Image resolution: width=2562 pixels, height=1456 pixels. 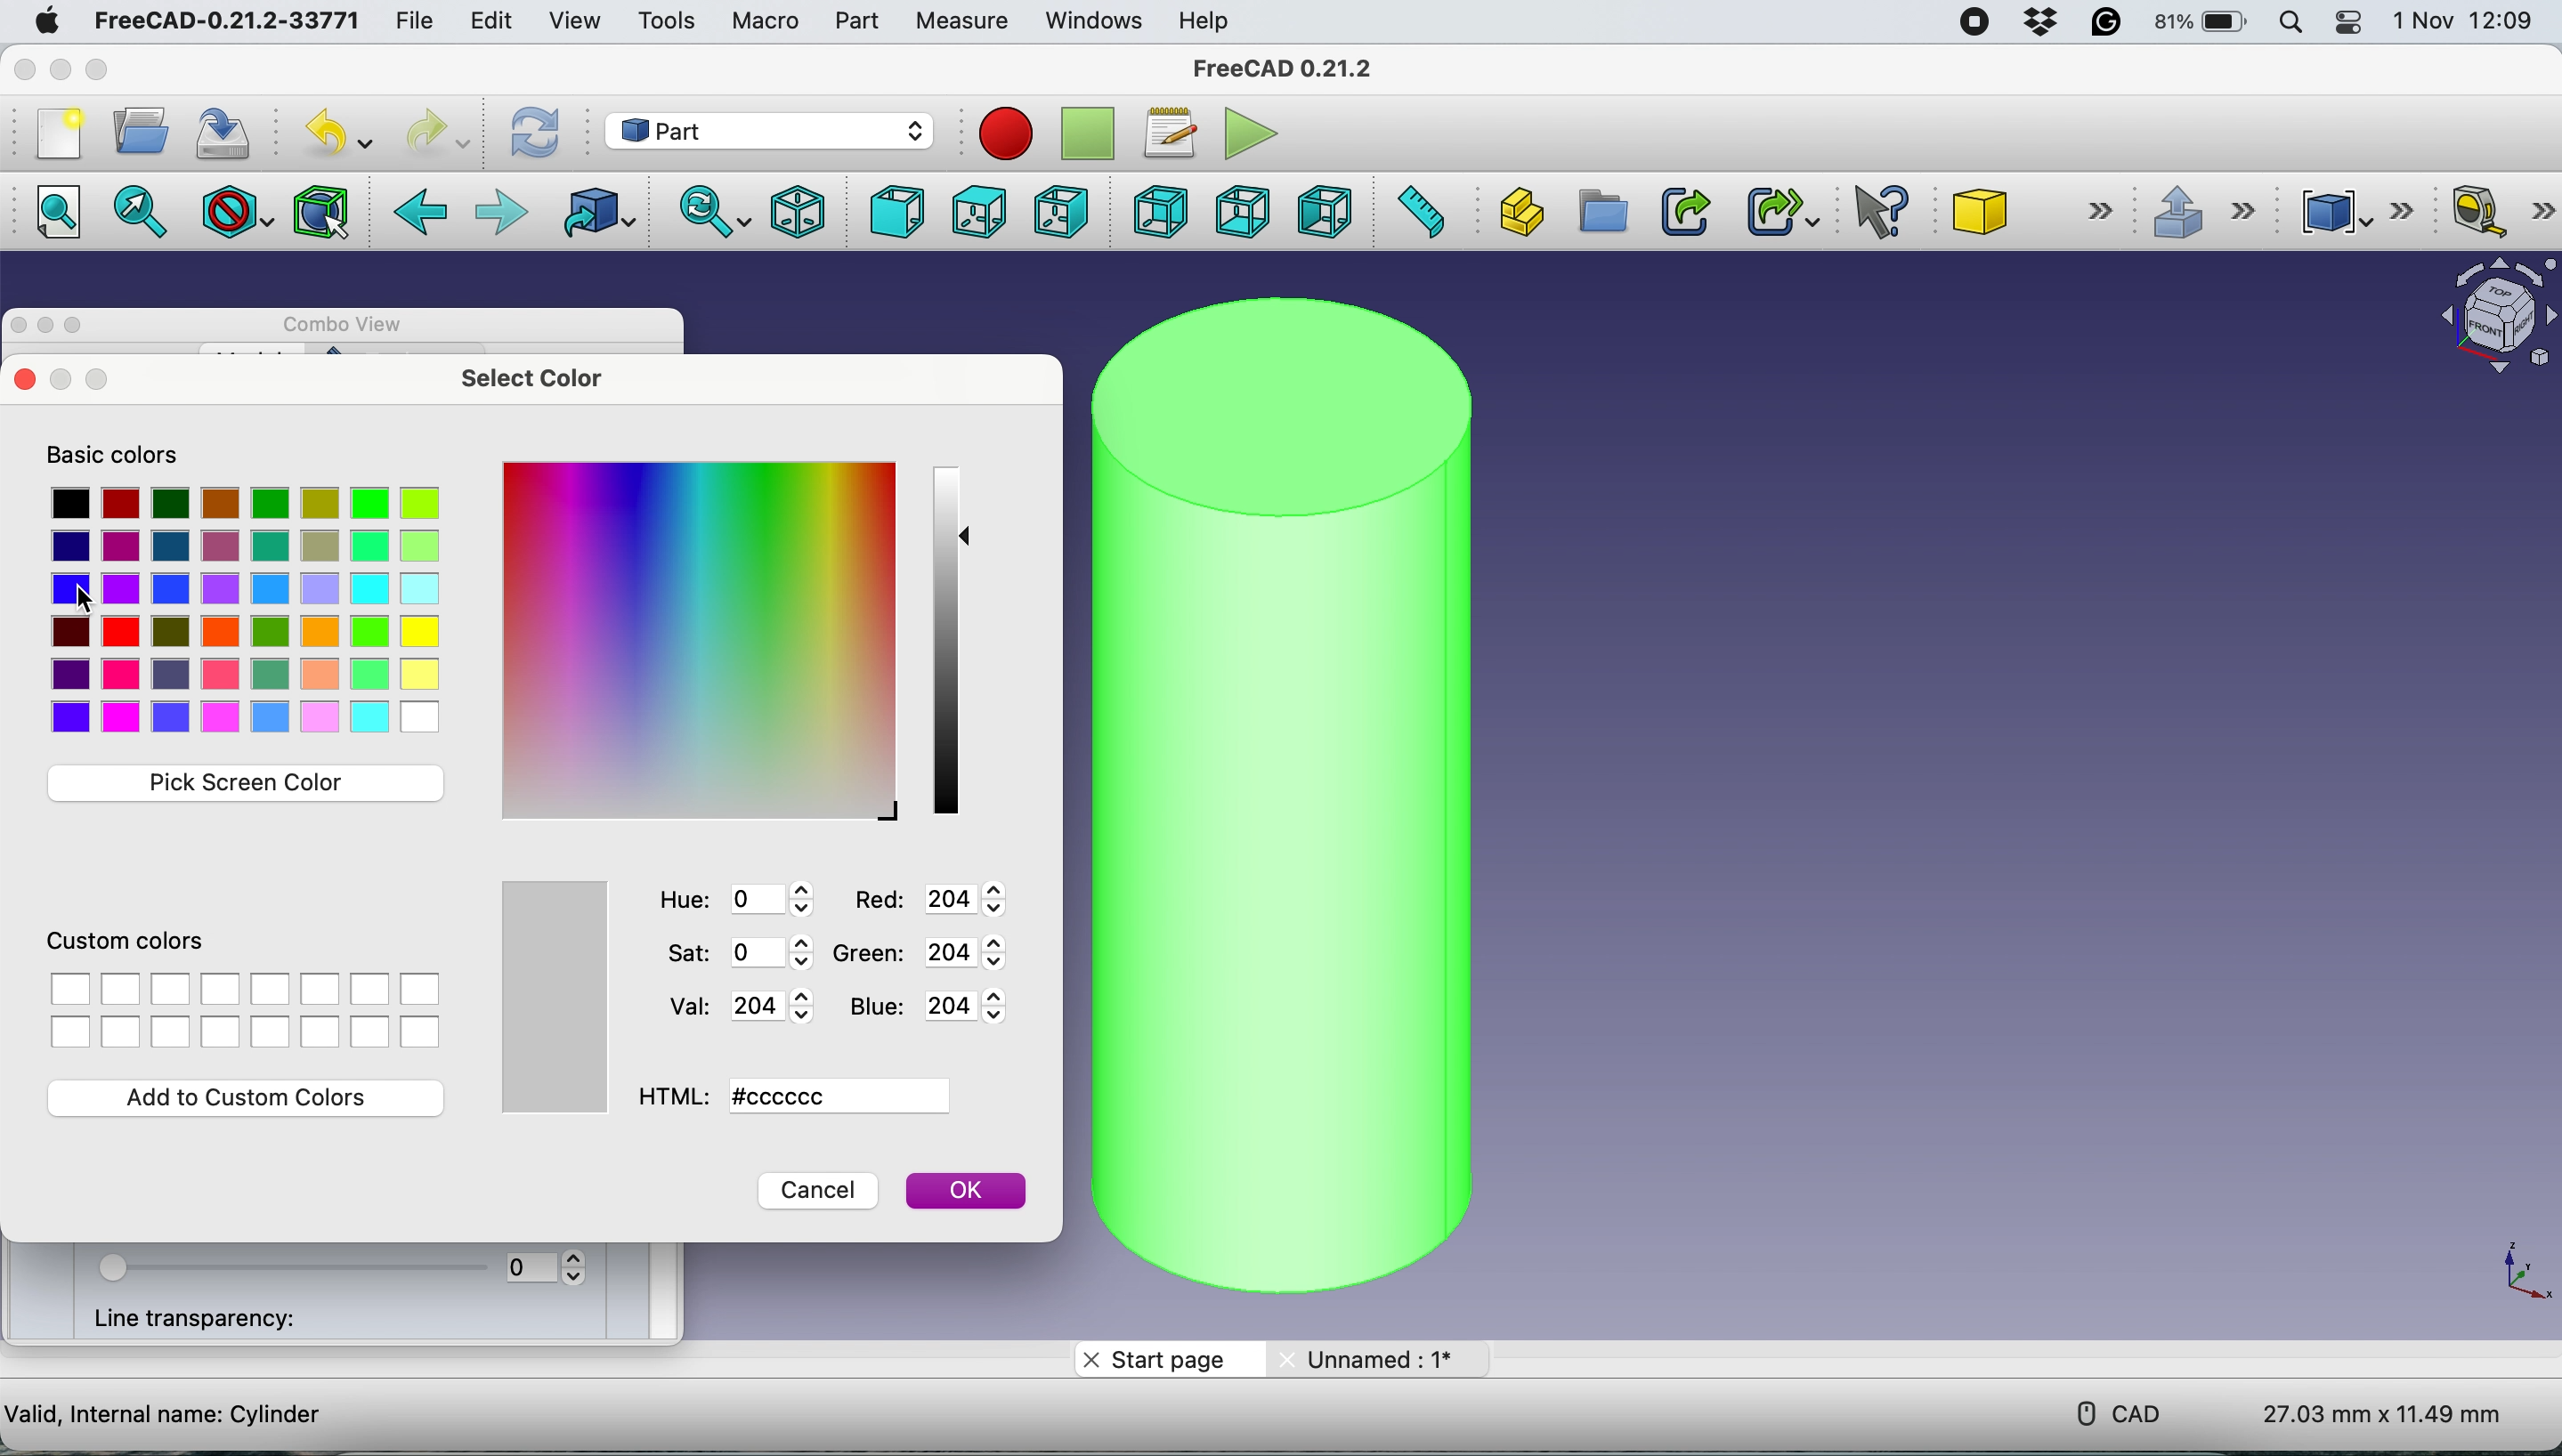 I want to click on battery, so click(x=2201, y=24).